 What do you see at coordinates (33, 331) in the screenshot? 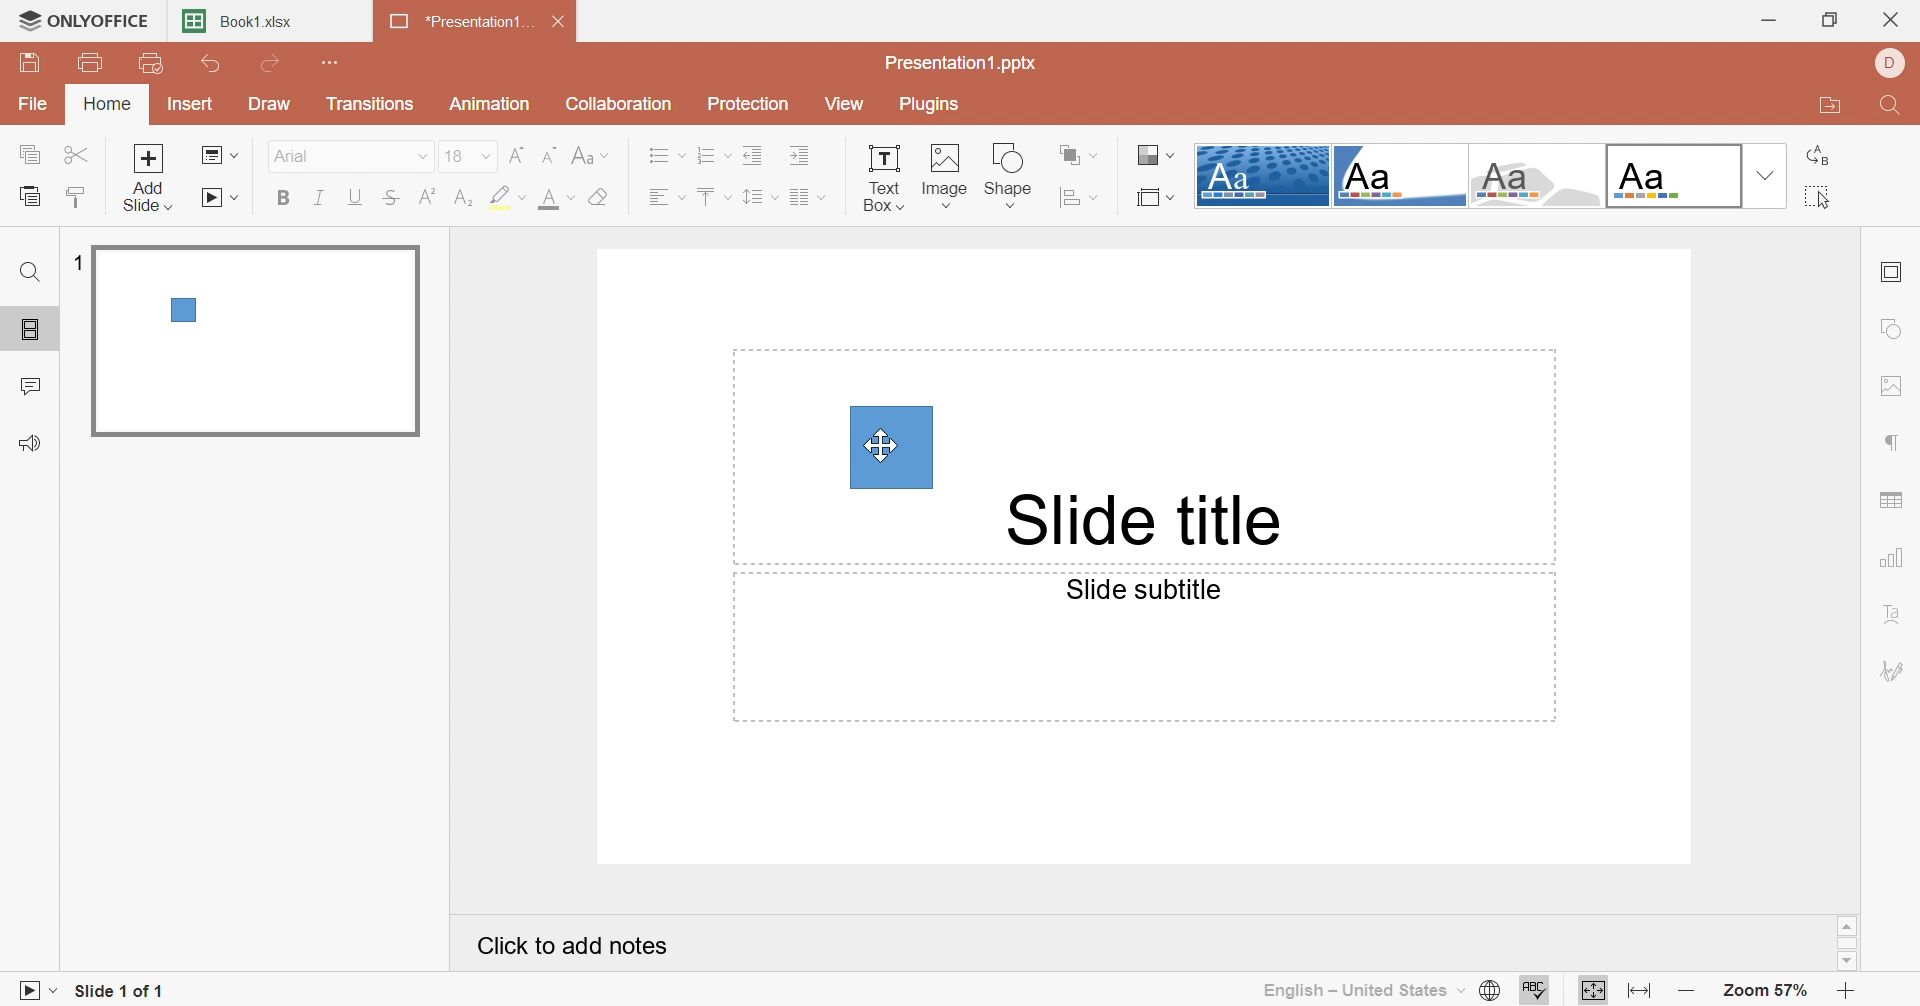
I see `Slides` at bounding box center [33, 331].